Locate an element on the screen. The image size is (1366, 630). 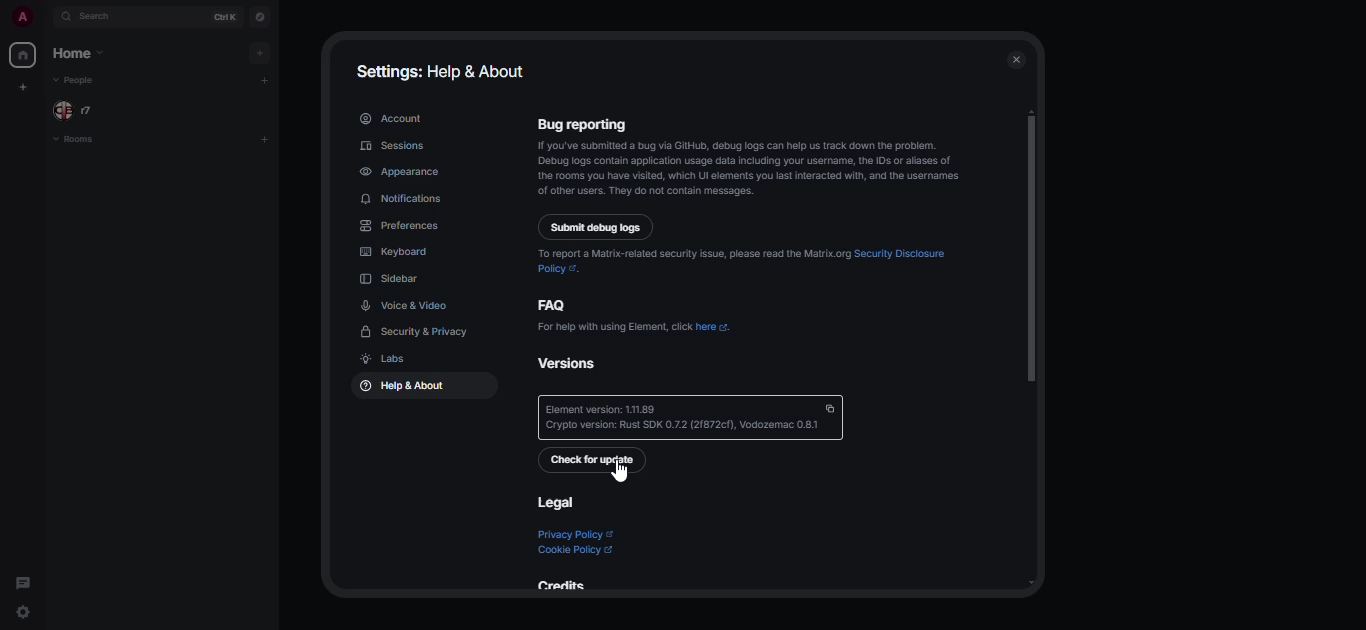
settings: help & about is located at coordinates (444, 69).